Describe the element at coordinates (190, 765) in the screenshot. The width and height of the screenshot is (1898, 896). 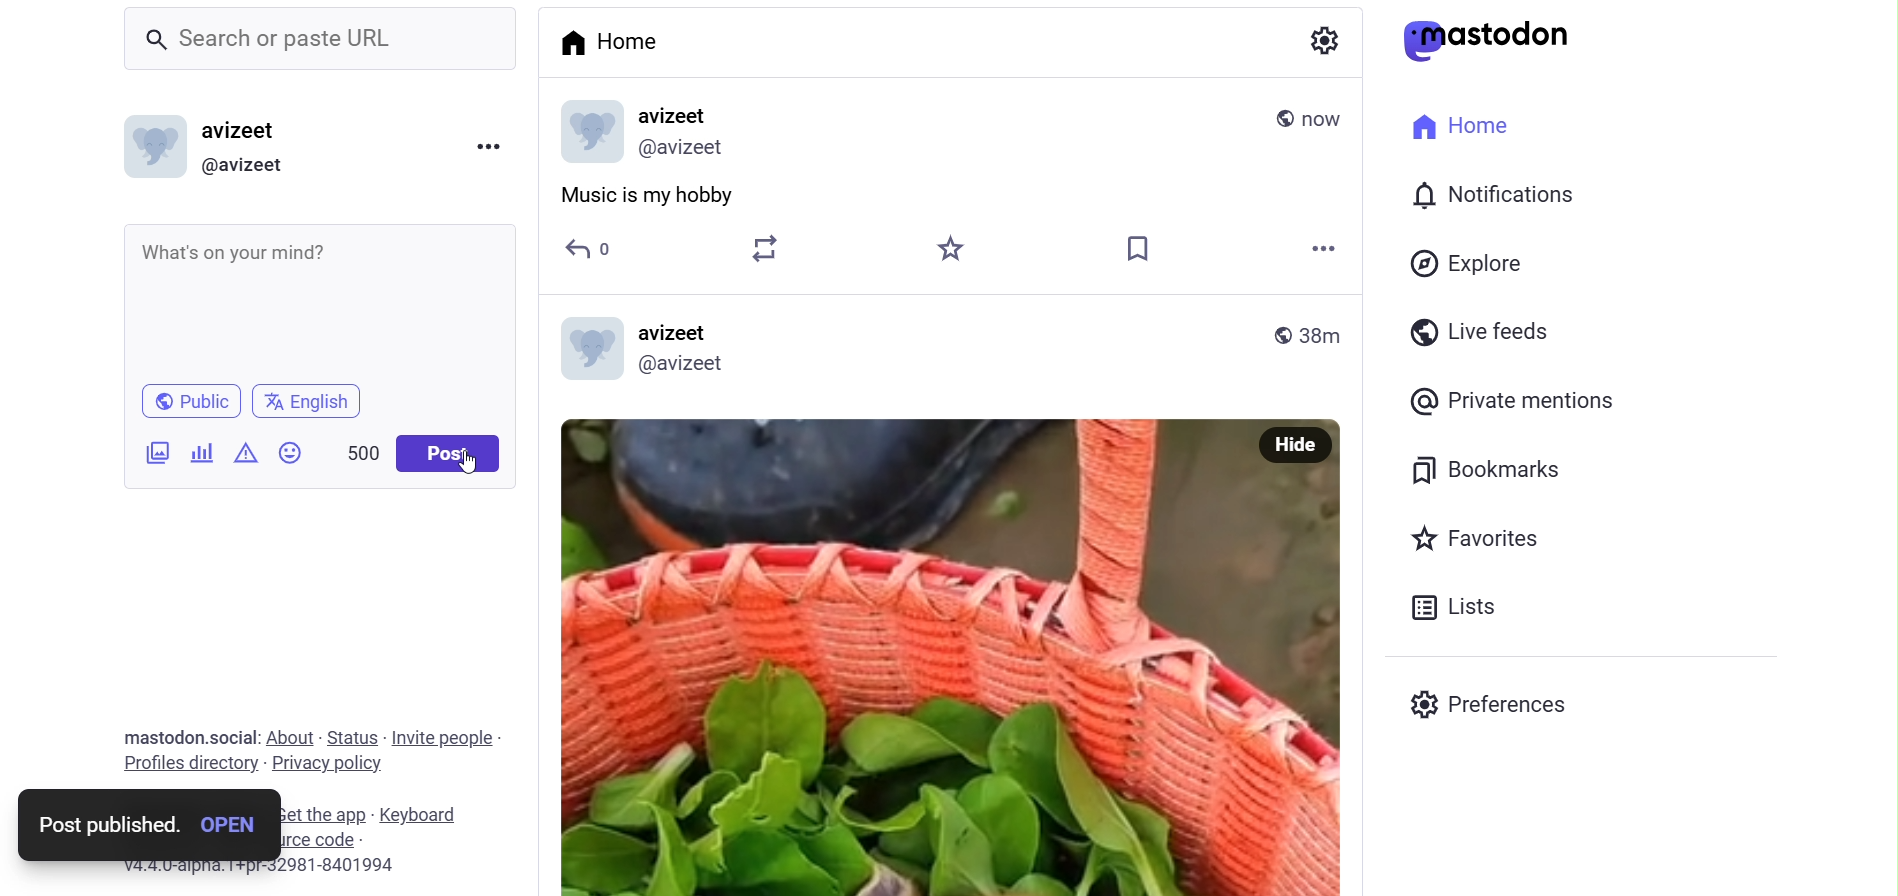
I see `Profiles Directories` at that location.